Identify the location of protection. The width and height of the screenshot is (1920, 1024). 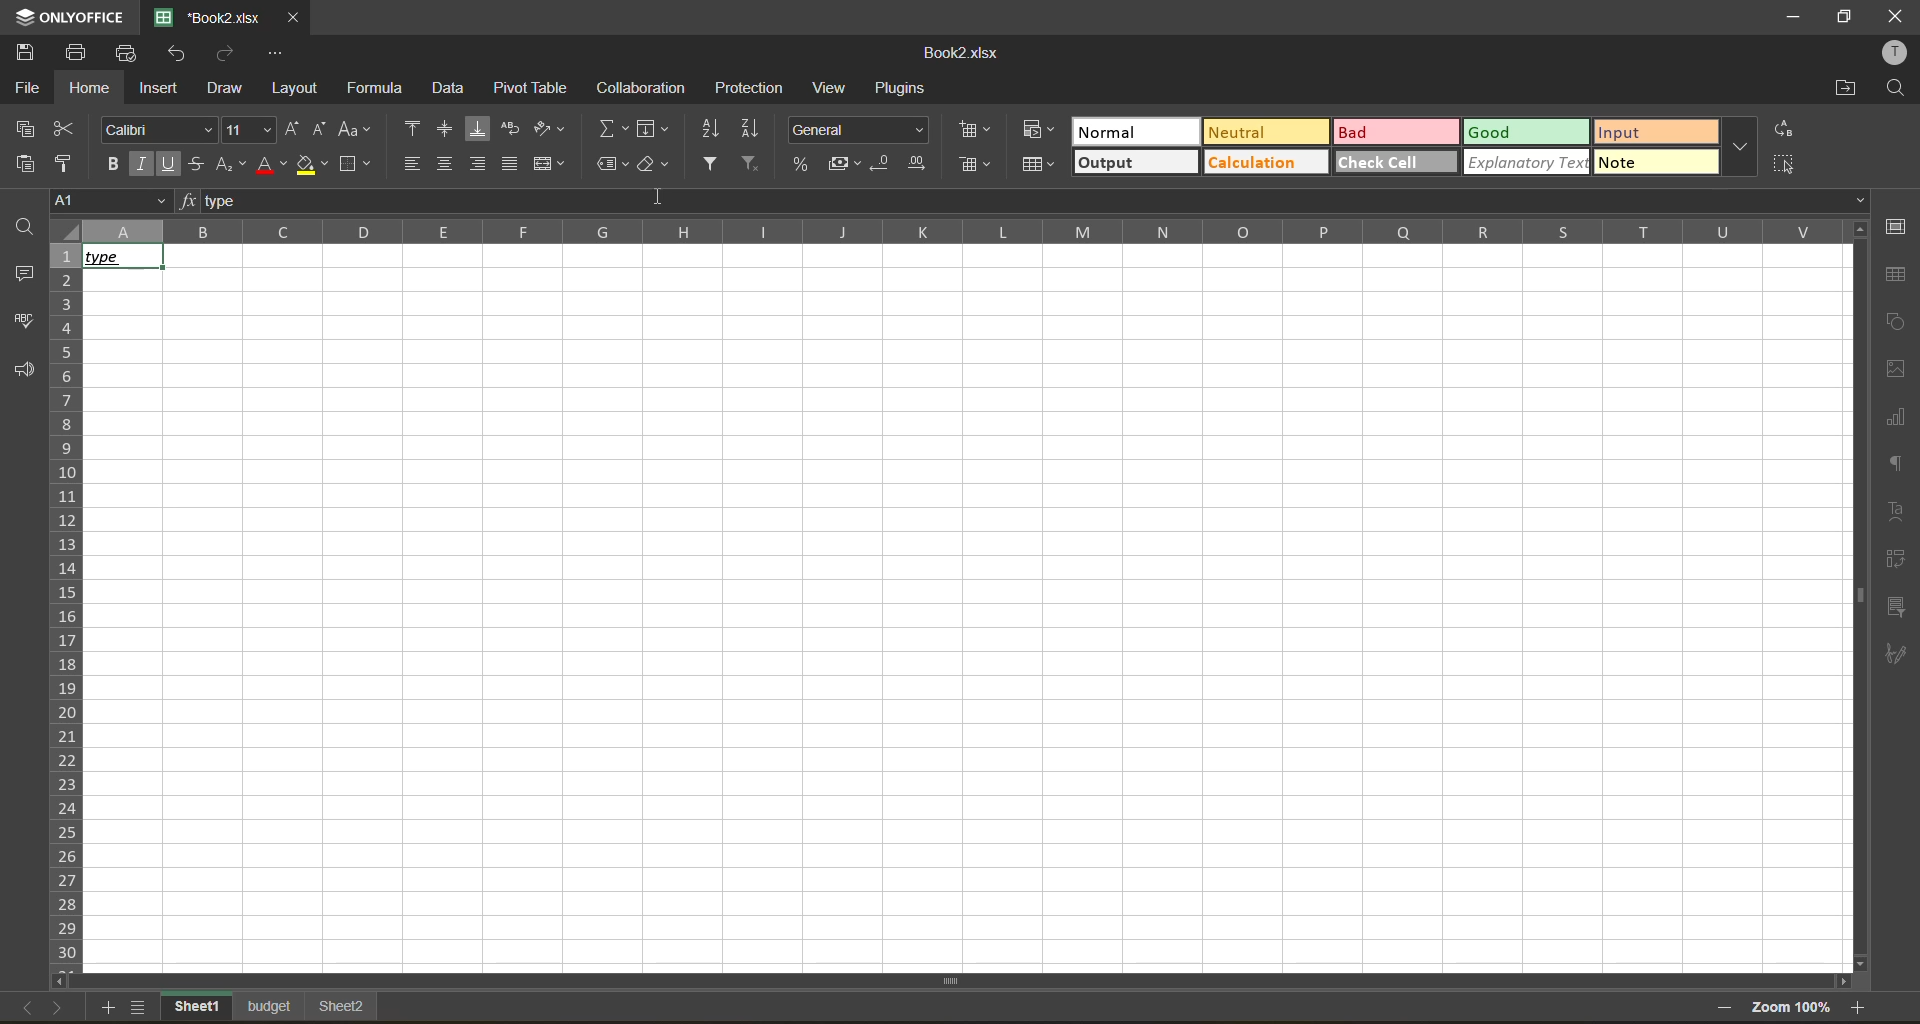
(750, 86).